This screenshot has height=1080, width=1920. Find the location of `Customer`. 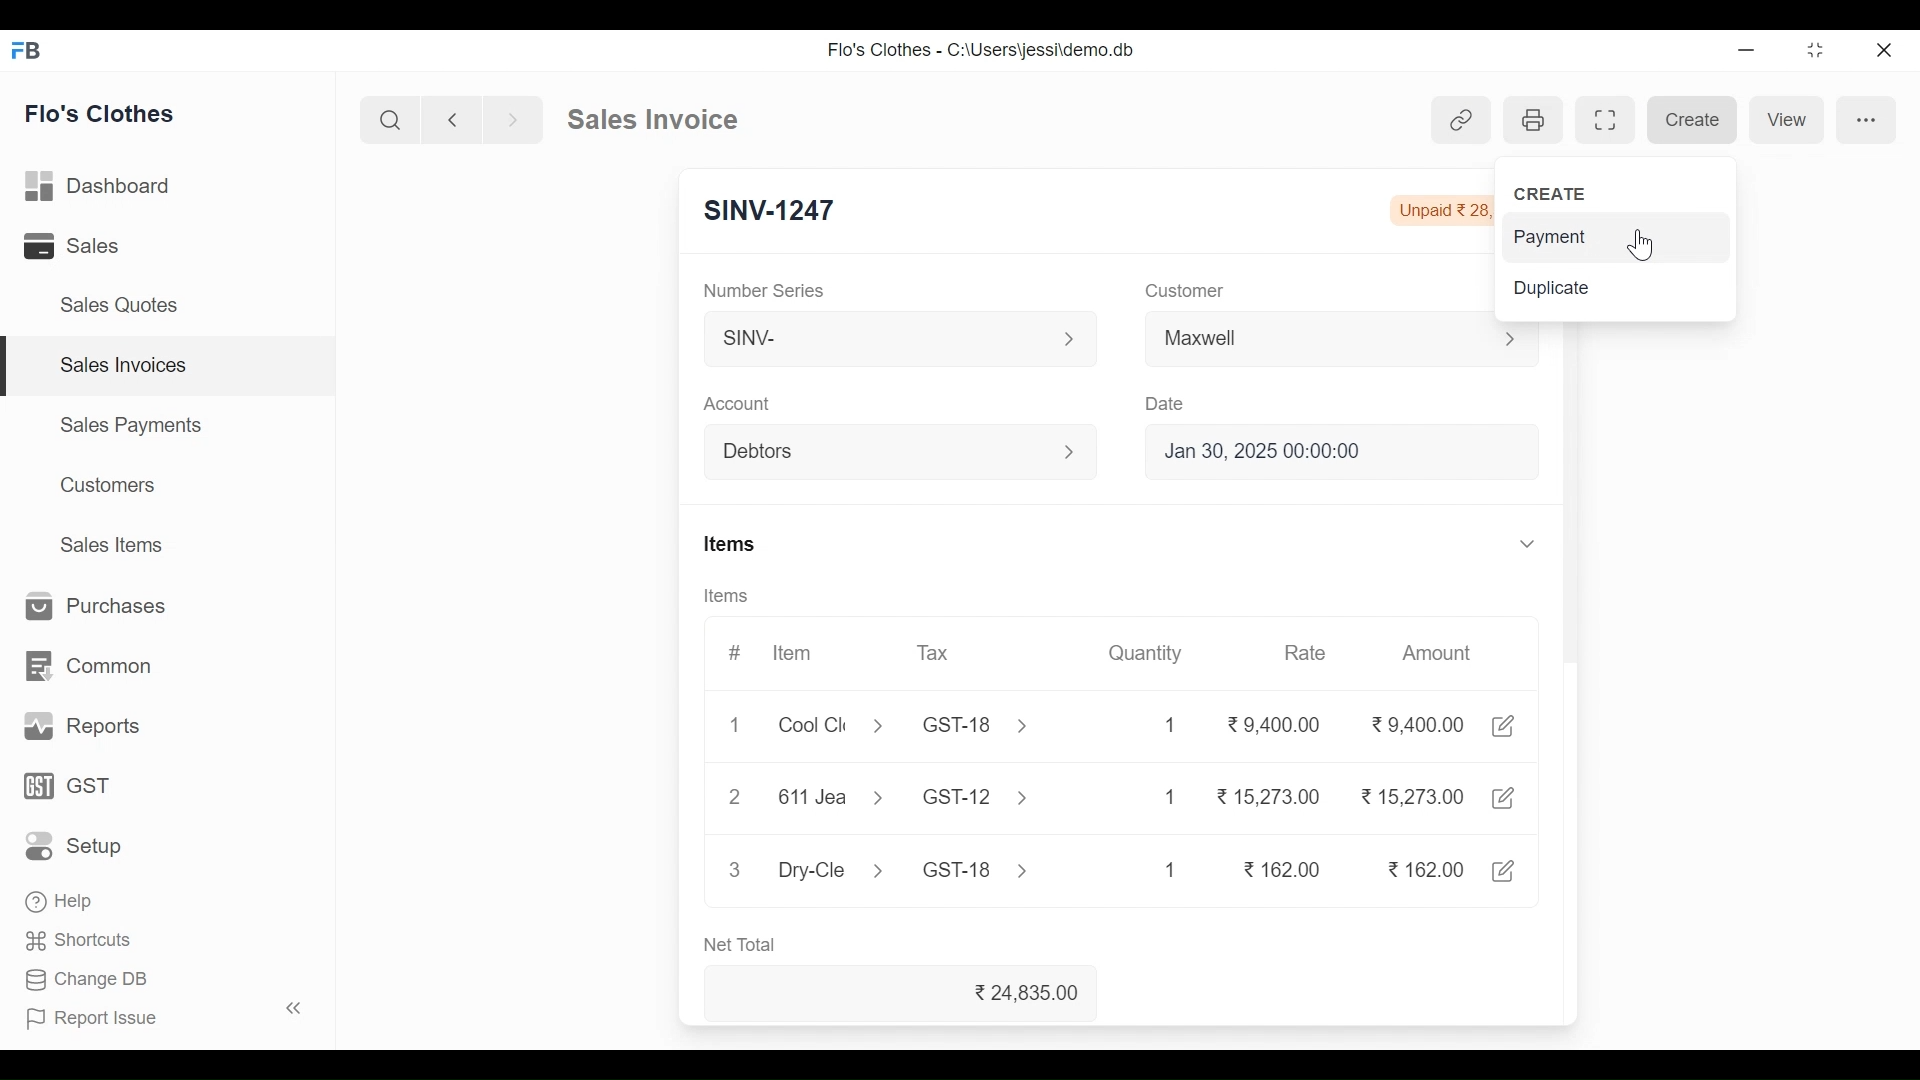

Customer is located at coordinates (1186, 293).